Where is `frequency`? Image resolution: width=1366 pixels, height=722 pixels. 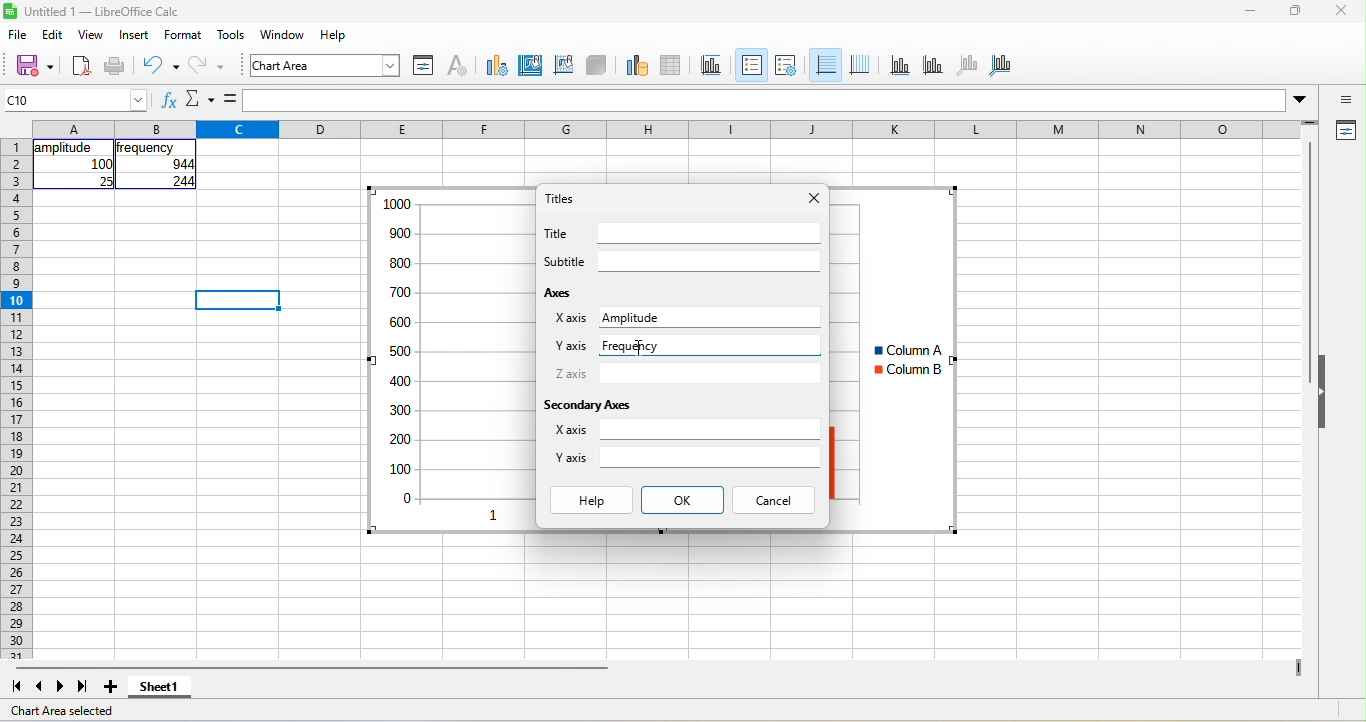 frequency is located at coordinates (145, 148).